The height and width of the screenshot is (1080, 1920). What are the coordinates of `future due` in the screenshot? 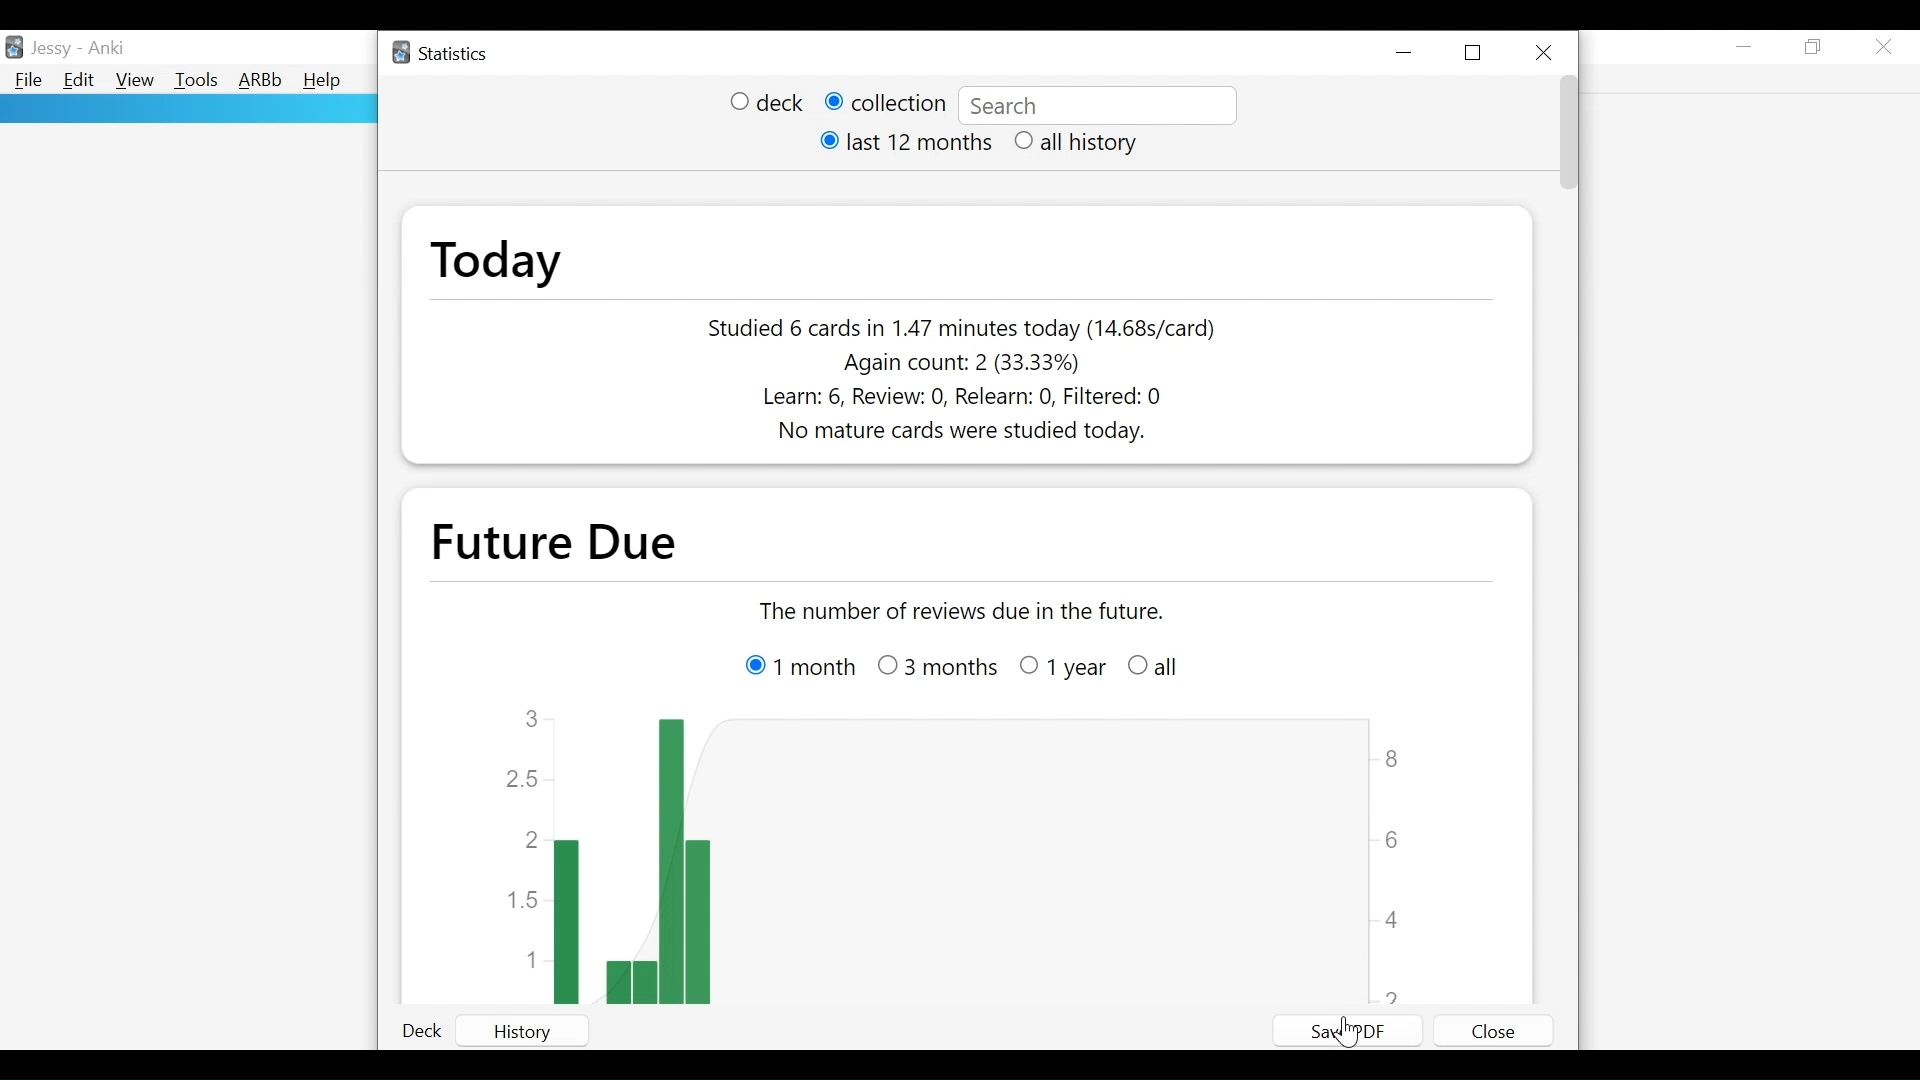 It's located at (576, 542).